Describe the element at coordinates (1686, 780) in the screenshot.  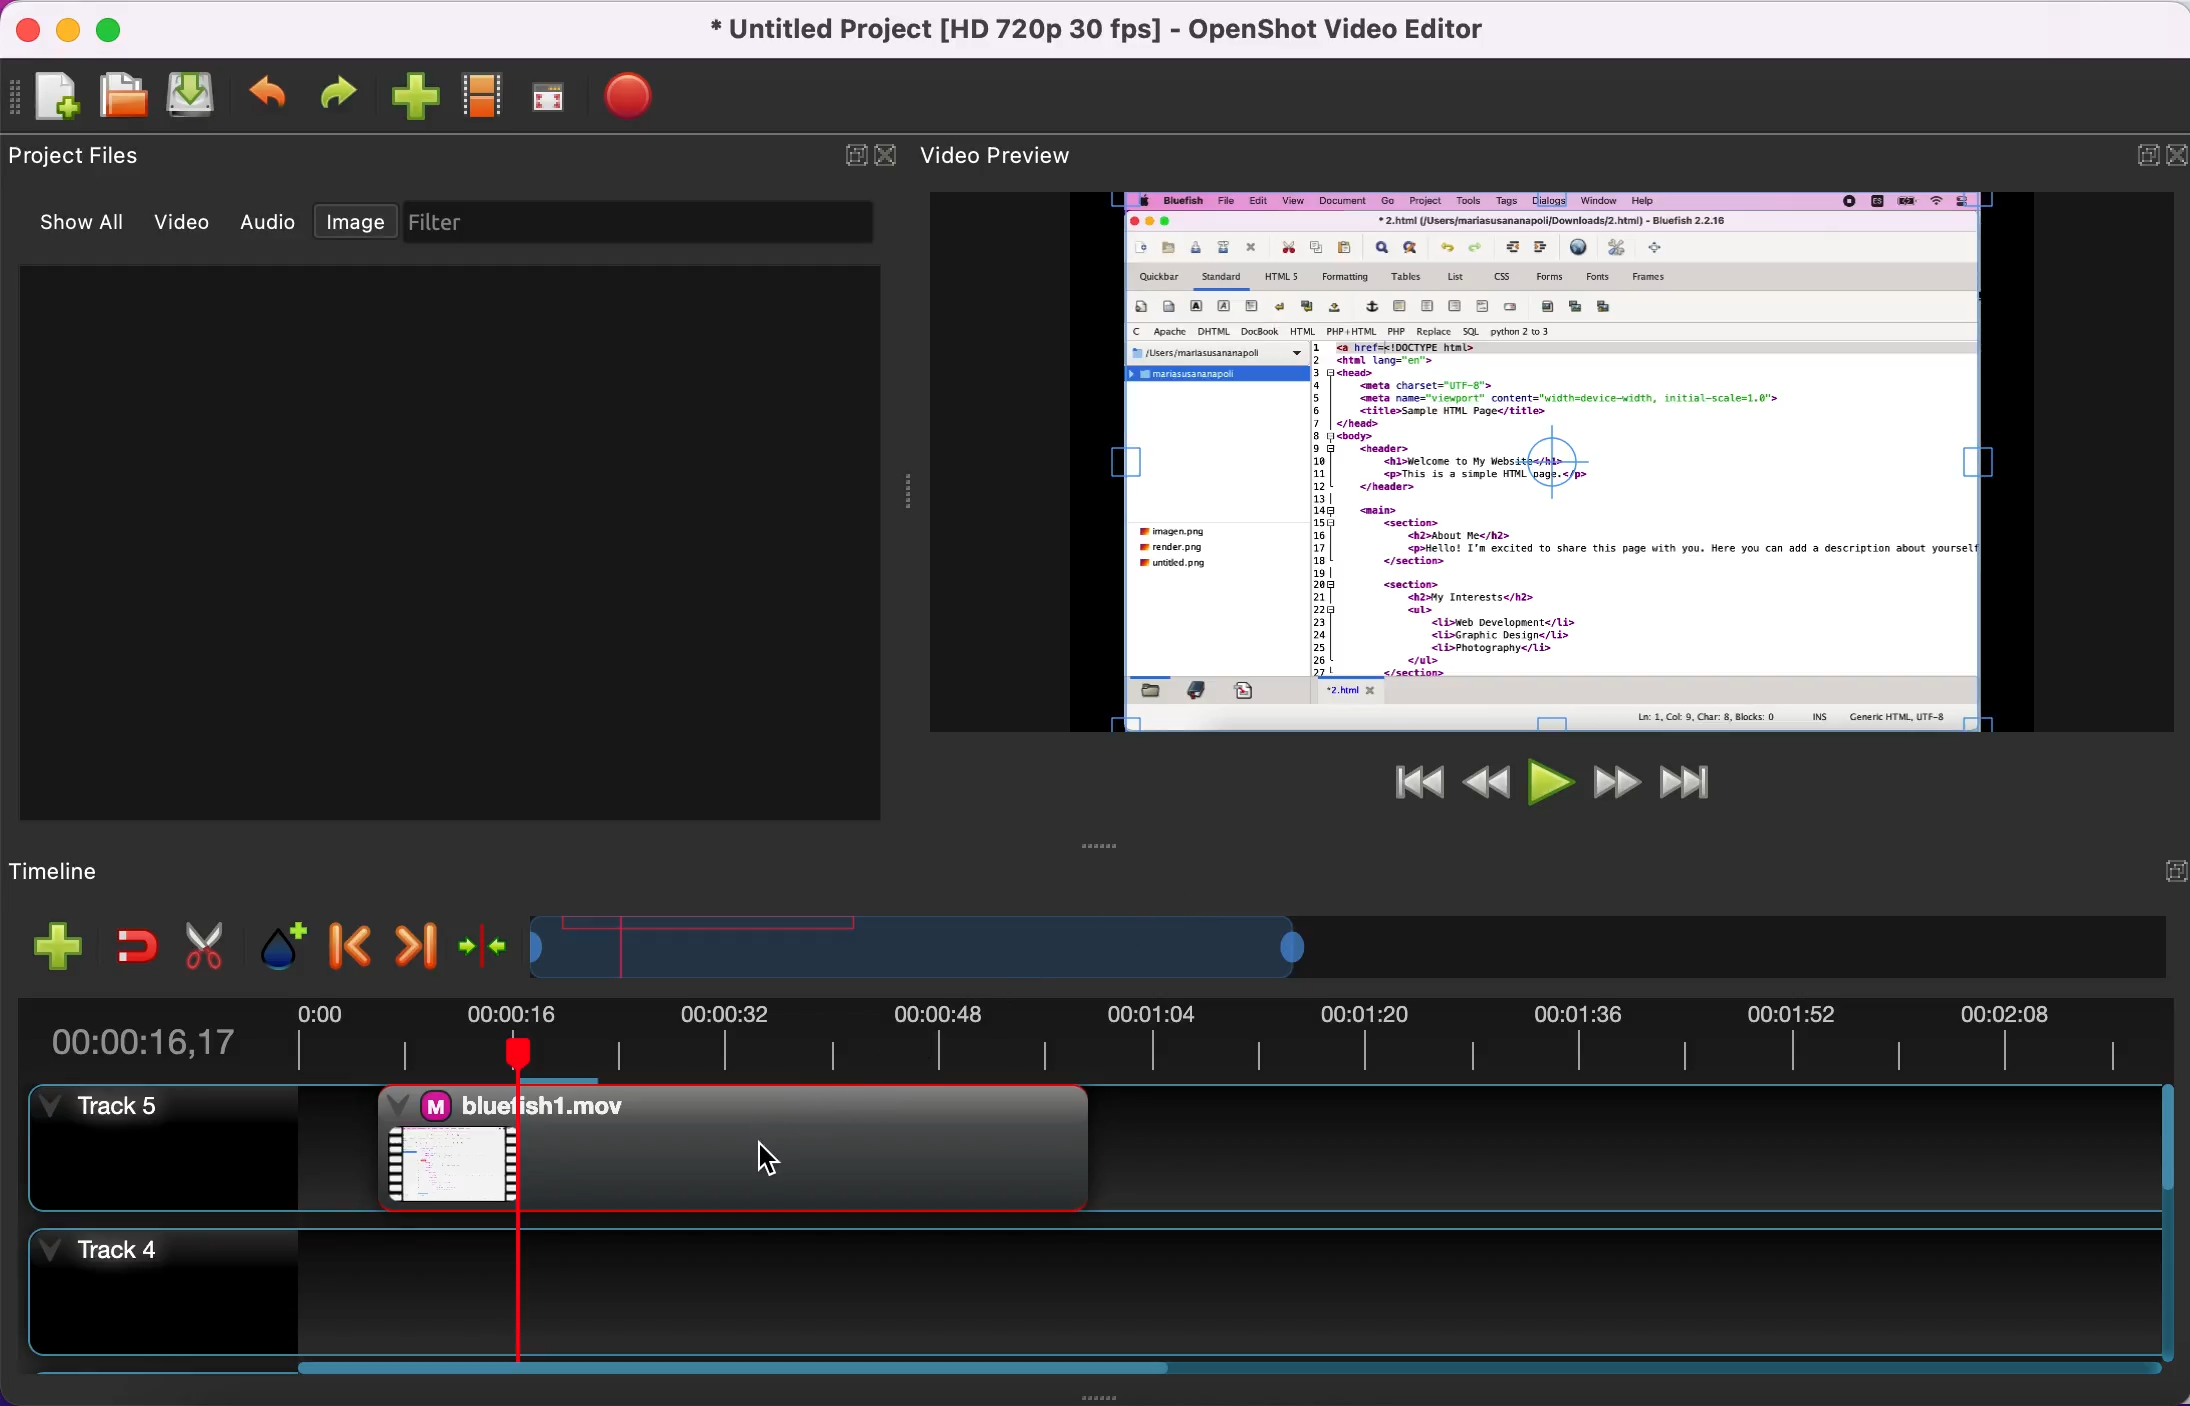
I see `jump to end` at that location.